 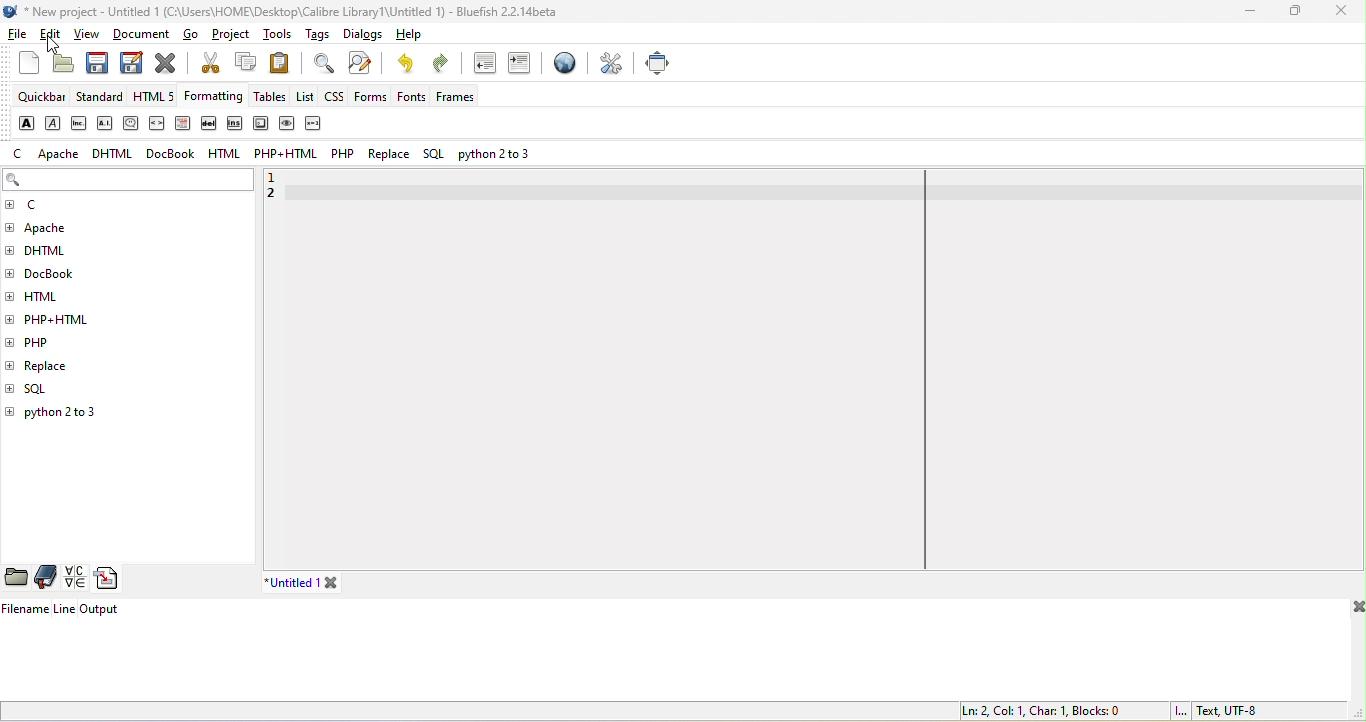 What do you see at coordinates (370, 96) in the screenshot?
I see `forms` at bounding box center [370, 96].